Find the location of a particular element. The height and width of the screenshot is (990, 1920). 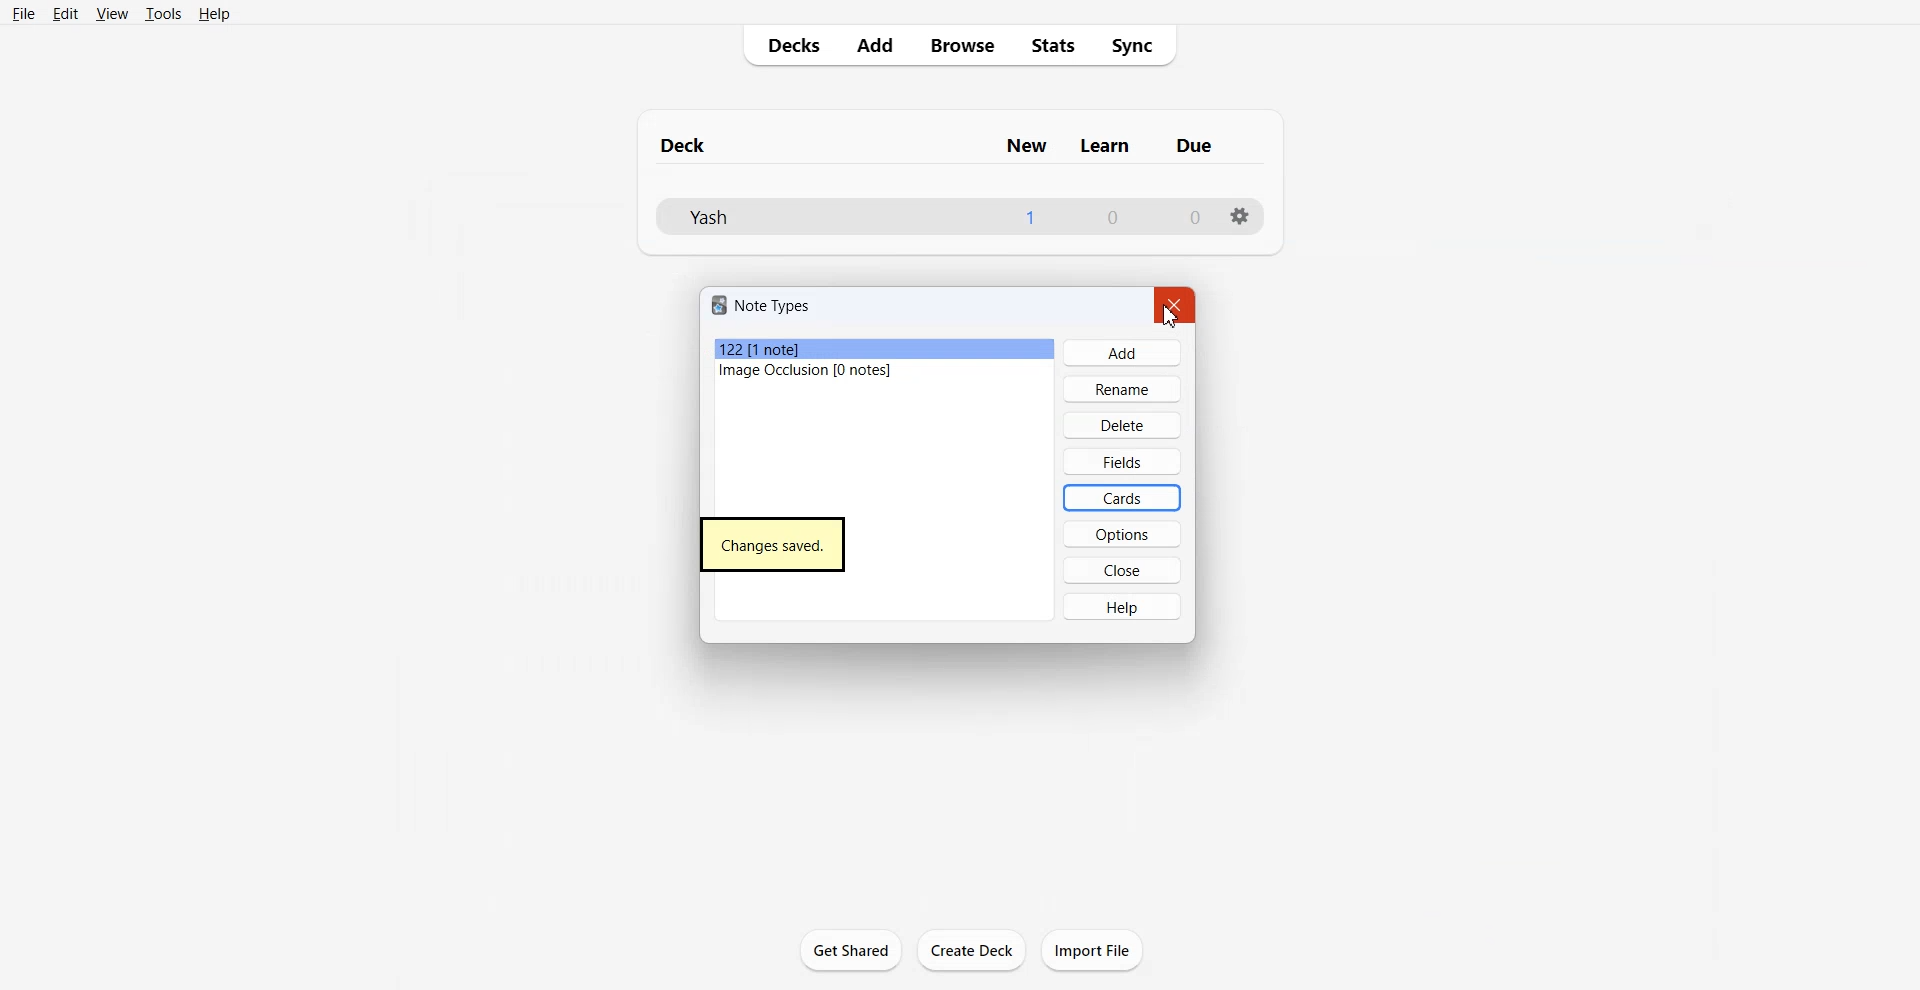

Edit is located at coordinates (65, 13).